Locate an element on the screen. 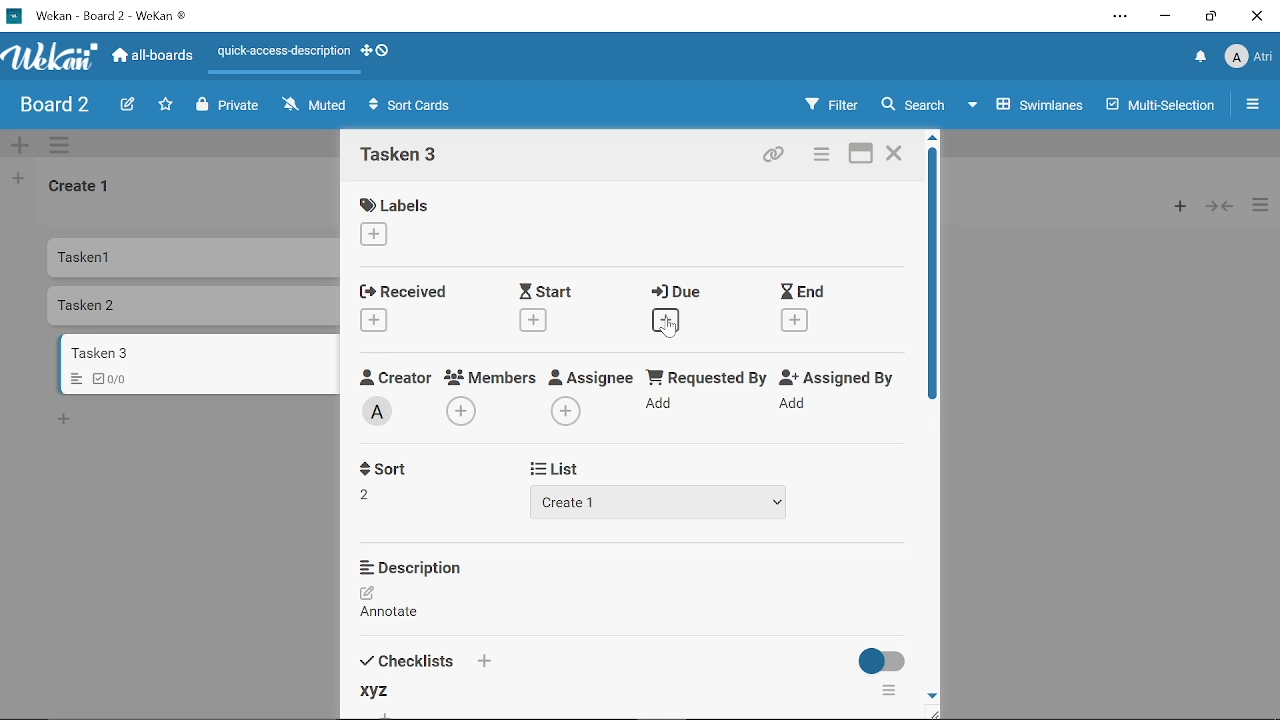 The image size is (1280, 720). Checklist is located at coordinates (117, 379).